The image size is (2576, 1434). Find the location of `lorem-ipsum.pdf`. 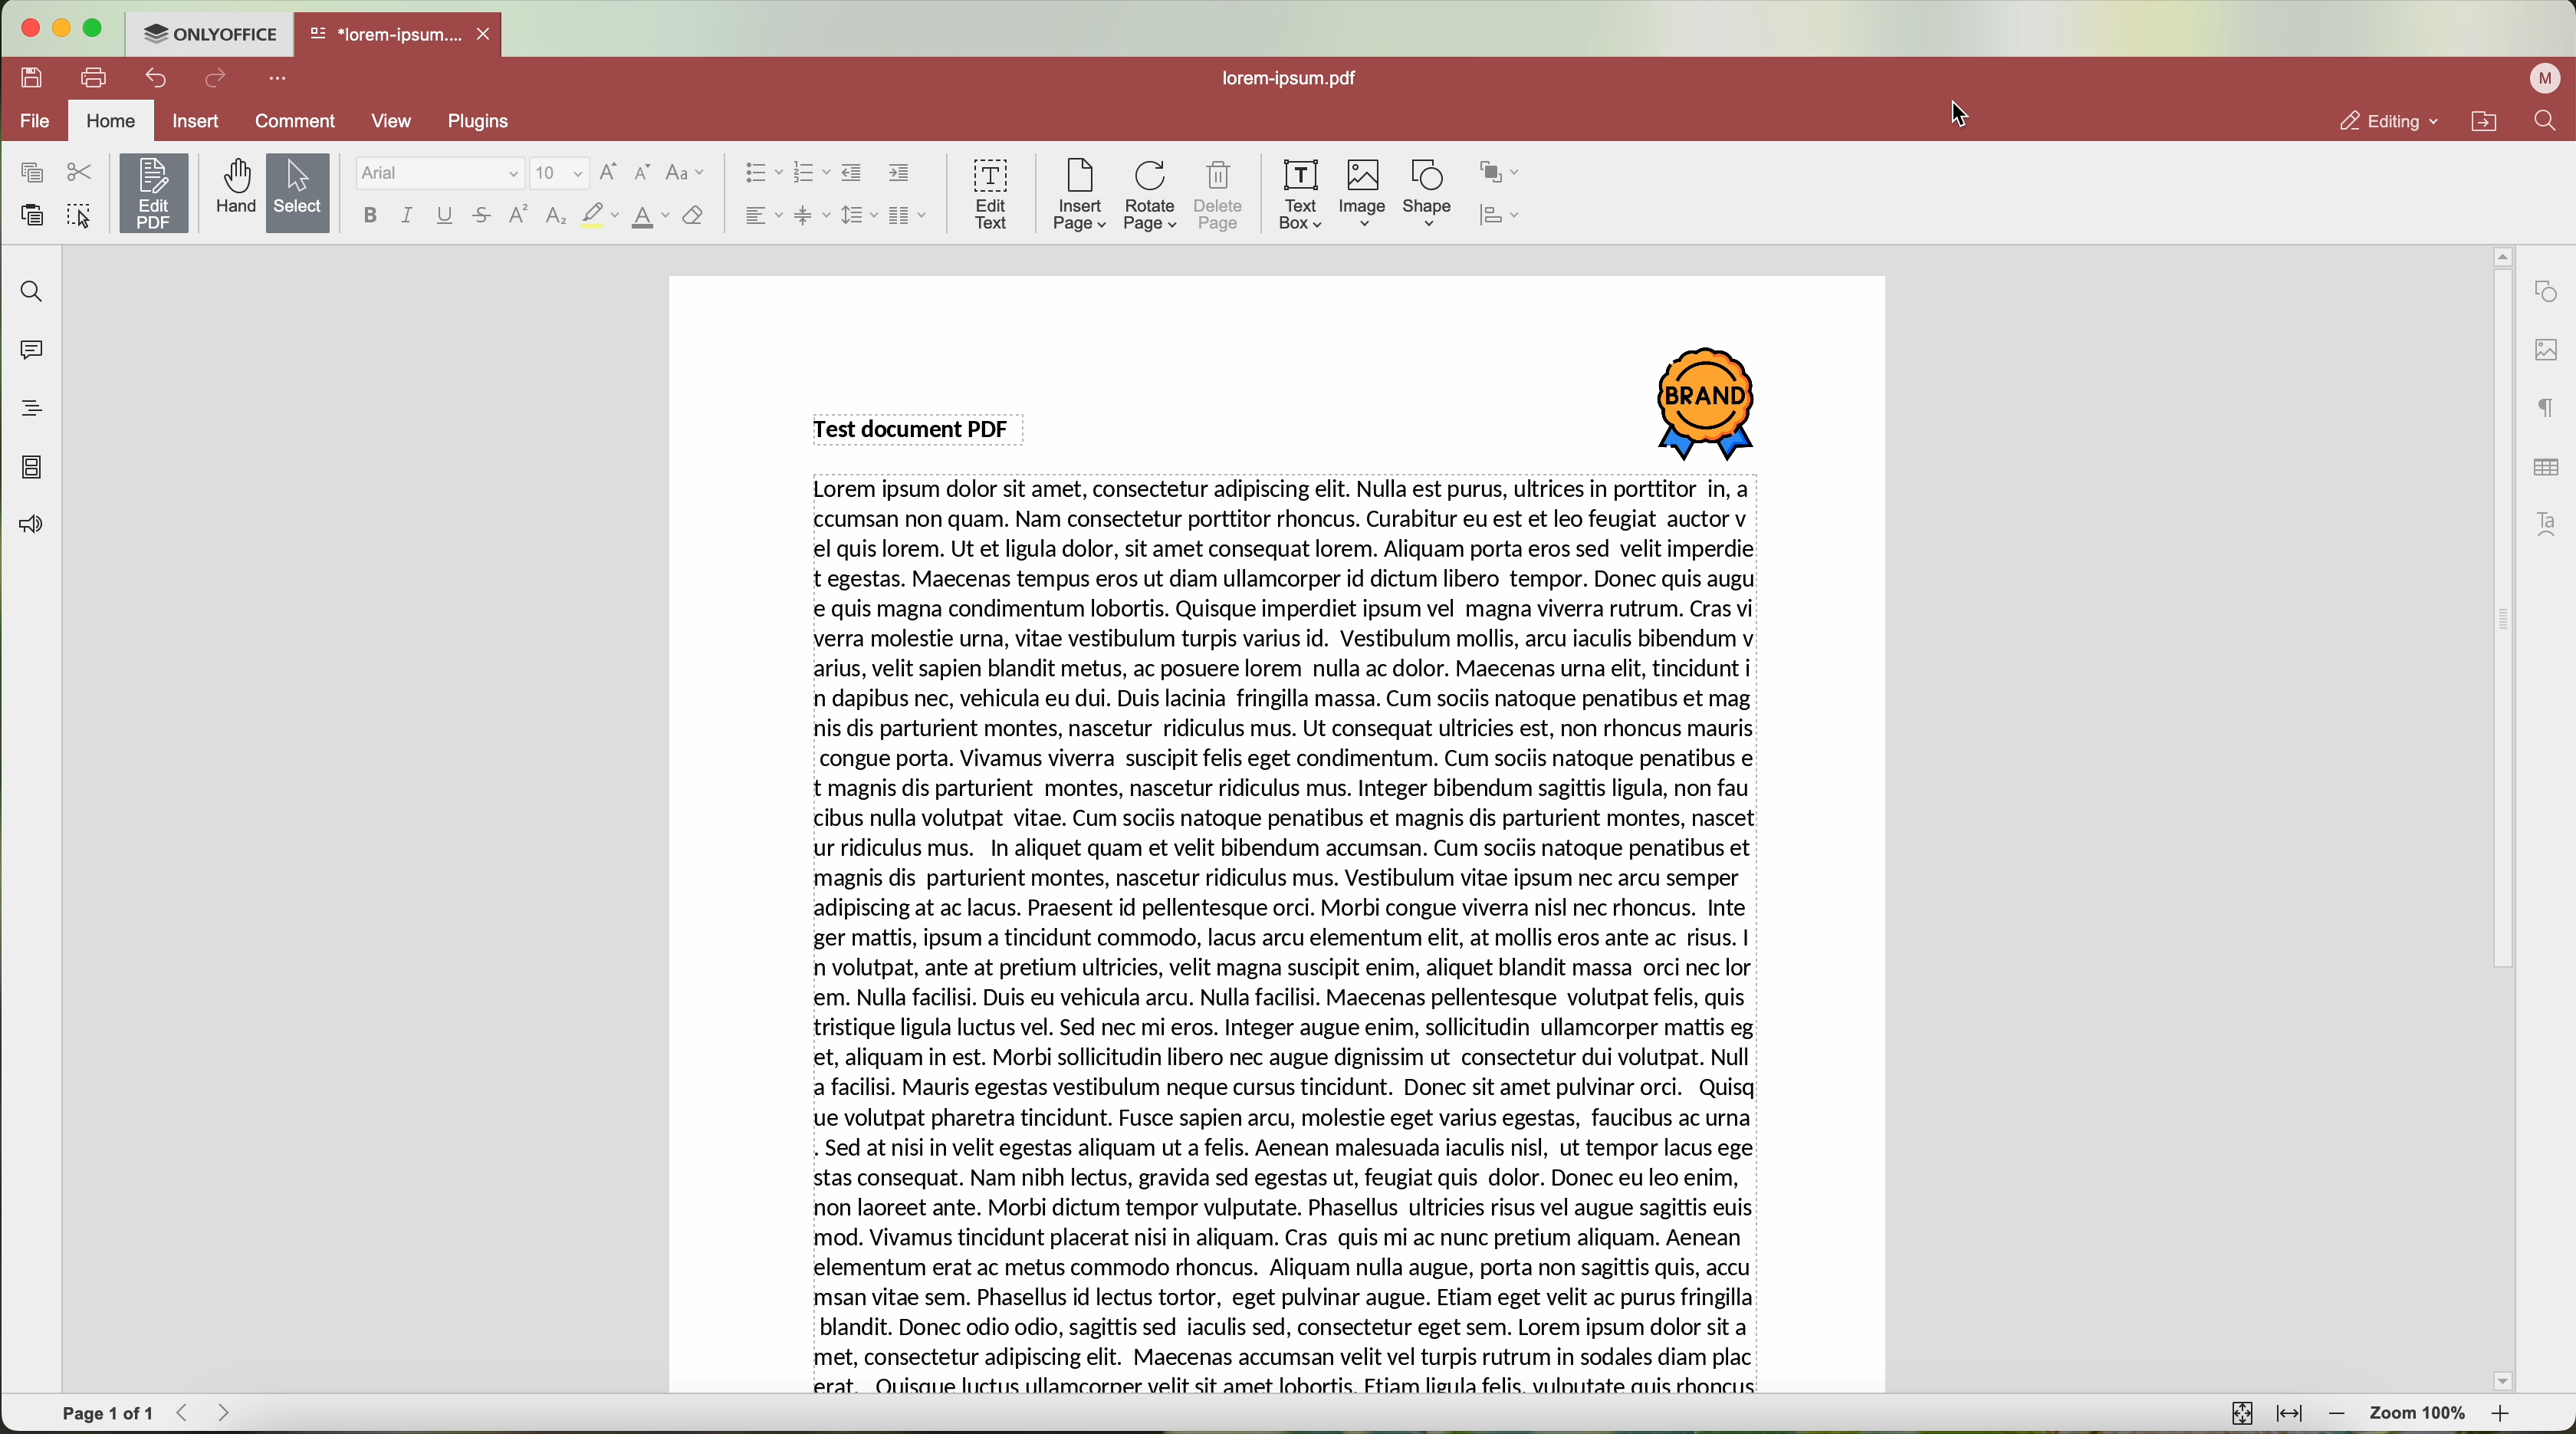

lorem-ipsum.pdf is located at coordinates (1297, 77).